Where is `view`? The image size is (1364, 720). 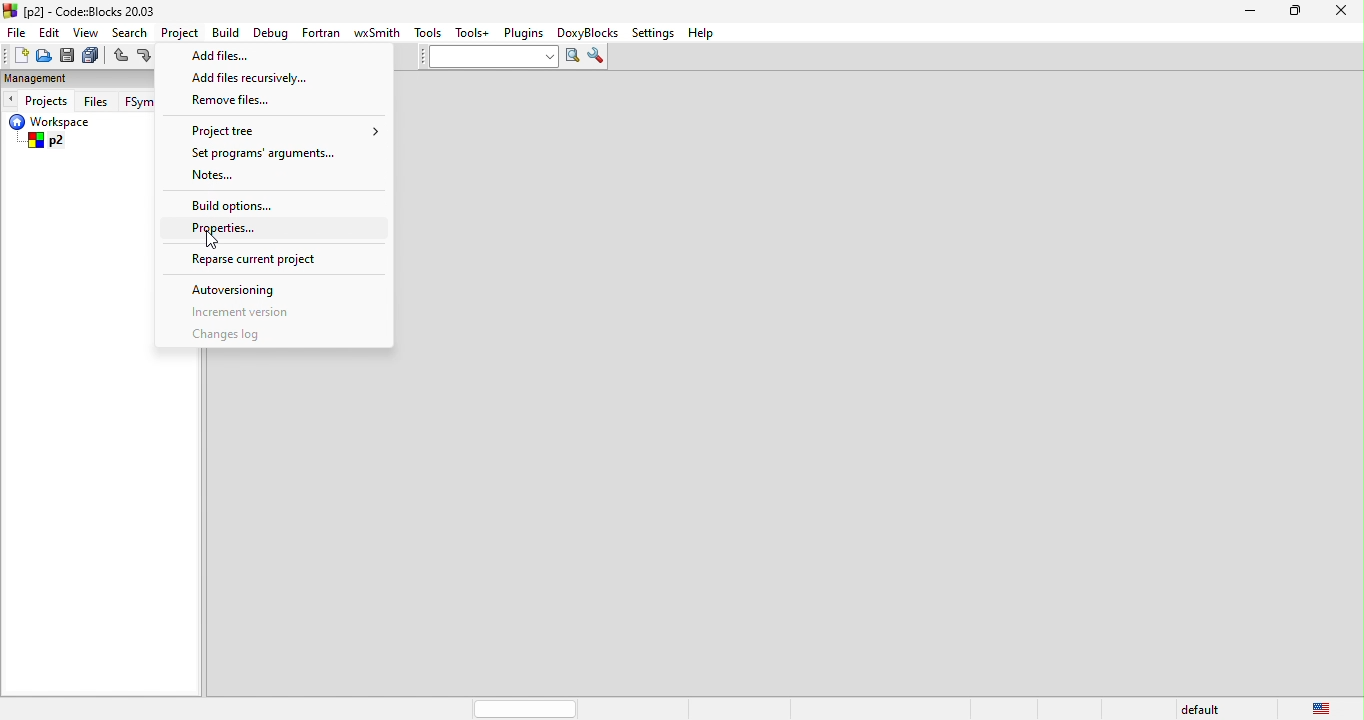
view is located at coordinates (87, 32).